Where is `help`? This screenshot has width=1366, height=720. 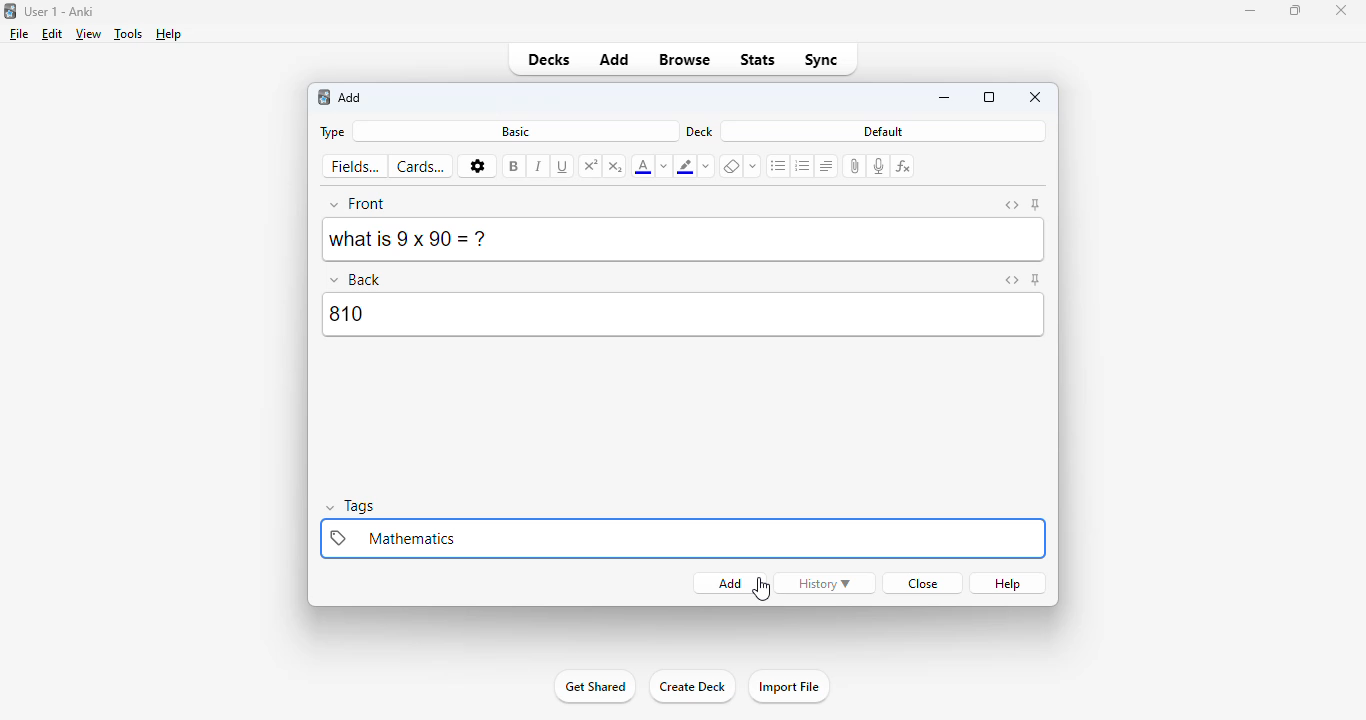
help is located at coordinates (1009, 583).